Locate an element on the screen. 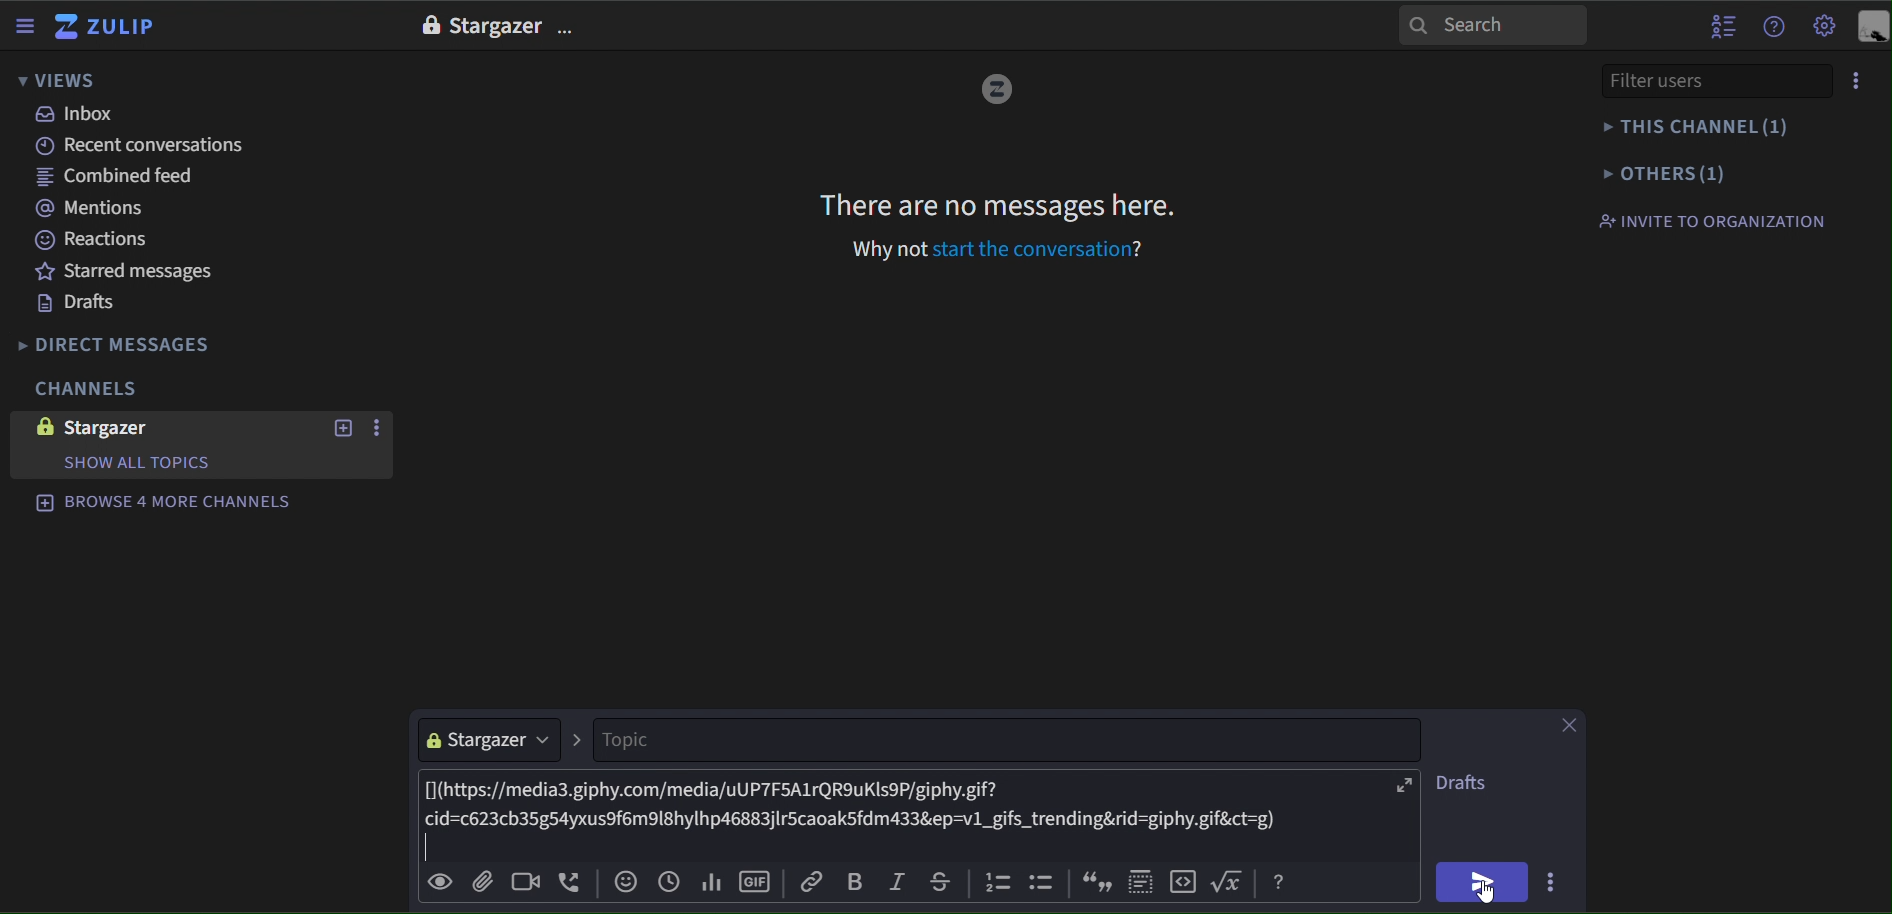 This screenshot has height=914, width=1892. combined feed is located at coordinates (123, 180).